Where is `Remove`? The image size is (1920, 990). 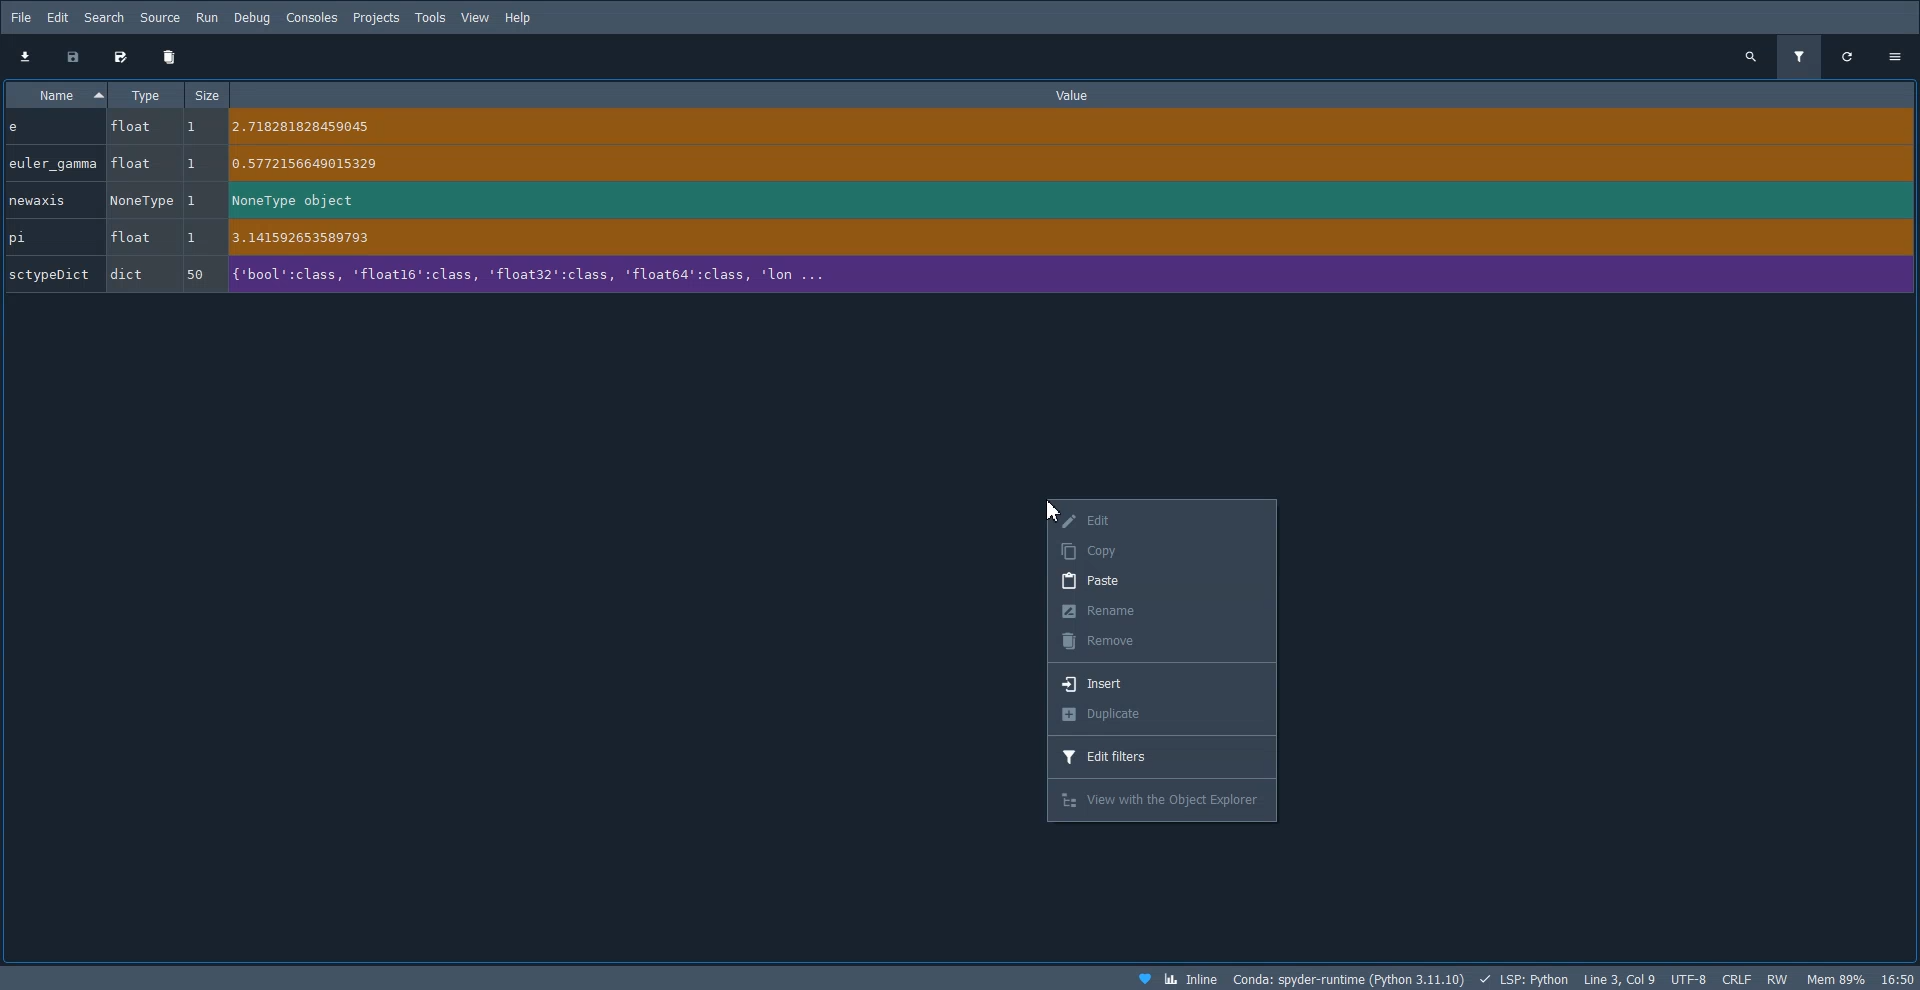 Remove is located at coordinates (1162, 642).